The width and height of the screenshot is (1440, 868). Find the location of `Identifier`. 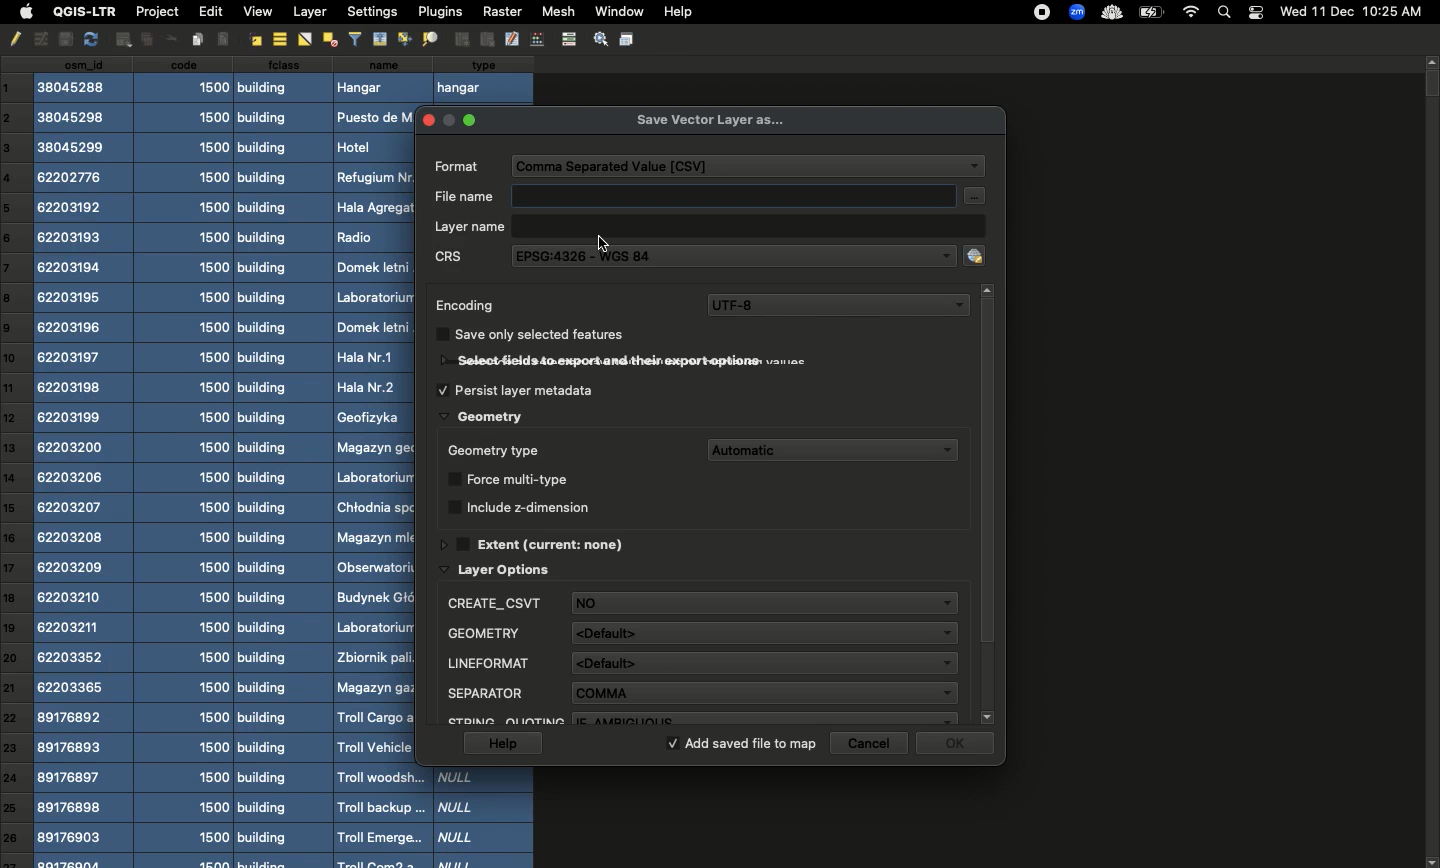

Identifier is located at coordinates (703, 691).